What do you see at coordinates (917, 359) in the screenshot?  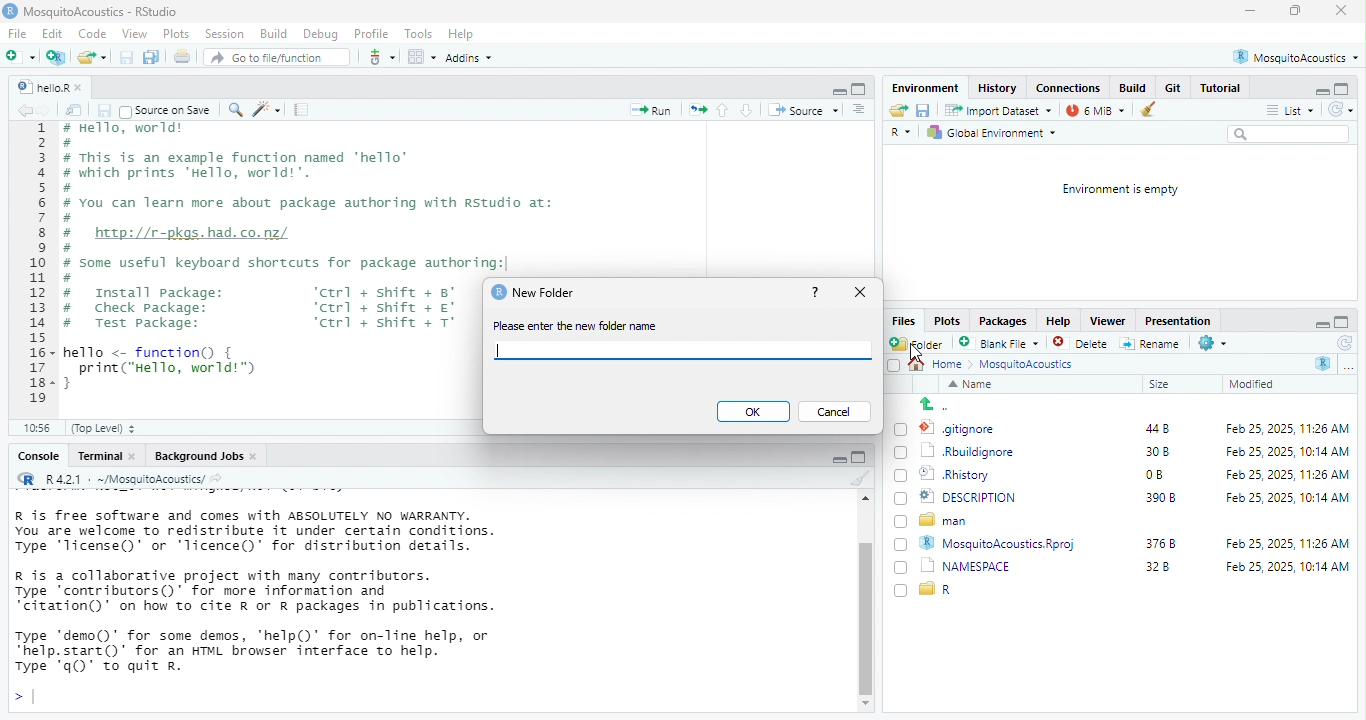 I see `cursor movement` at bounding box center [917, 359].